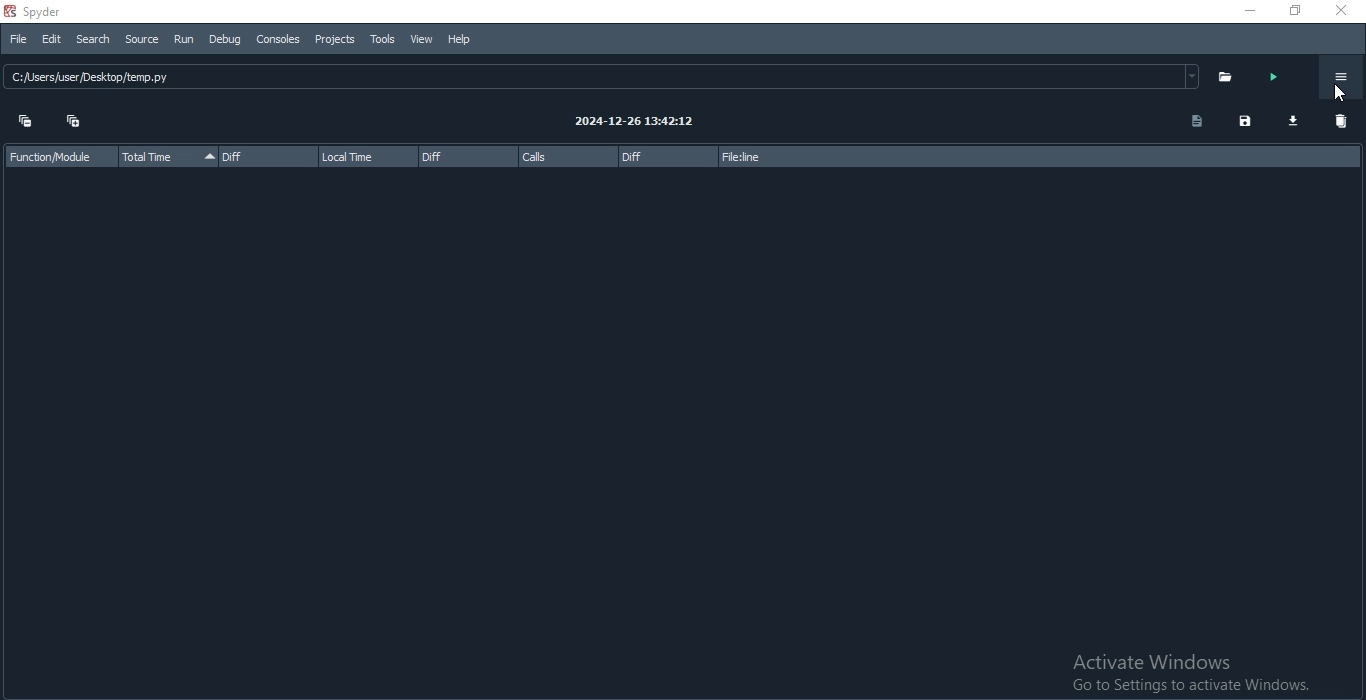  I want to click on Help, so click(462, 39).